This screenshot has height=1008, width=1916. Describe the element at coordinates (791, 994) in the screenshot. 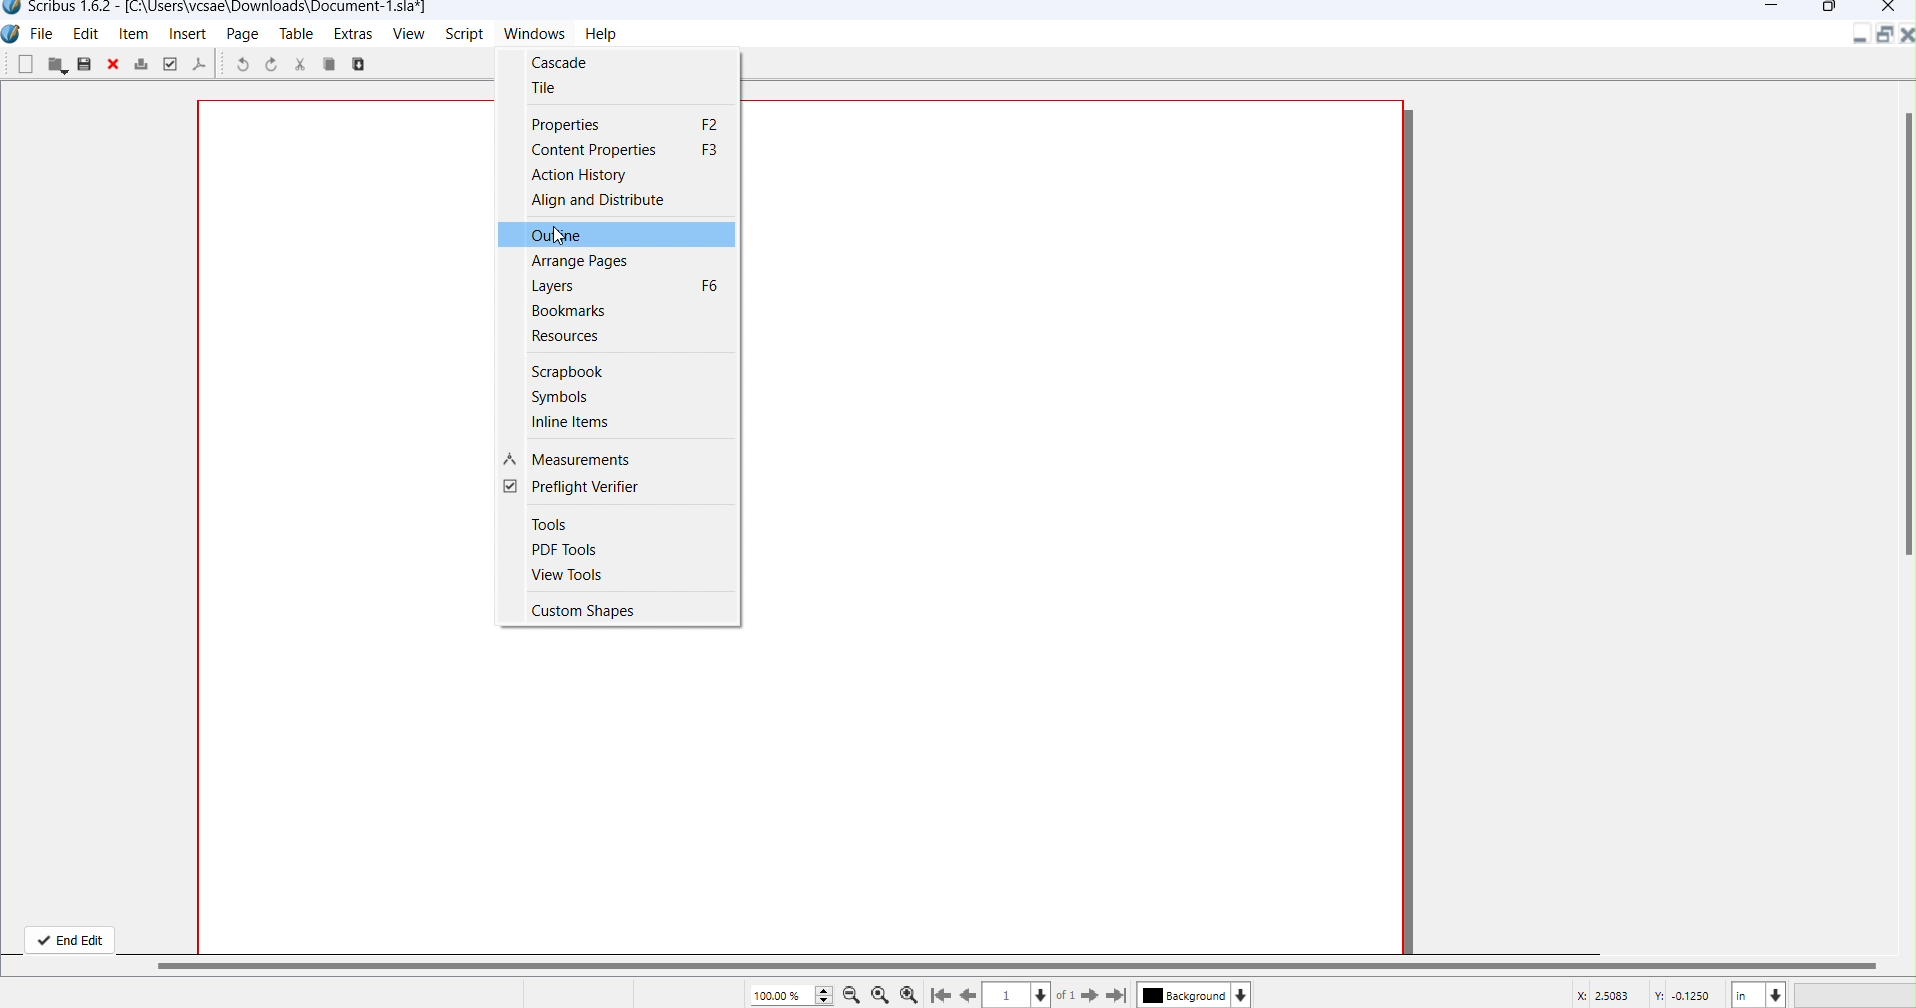

I see `100%` at that location.